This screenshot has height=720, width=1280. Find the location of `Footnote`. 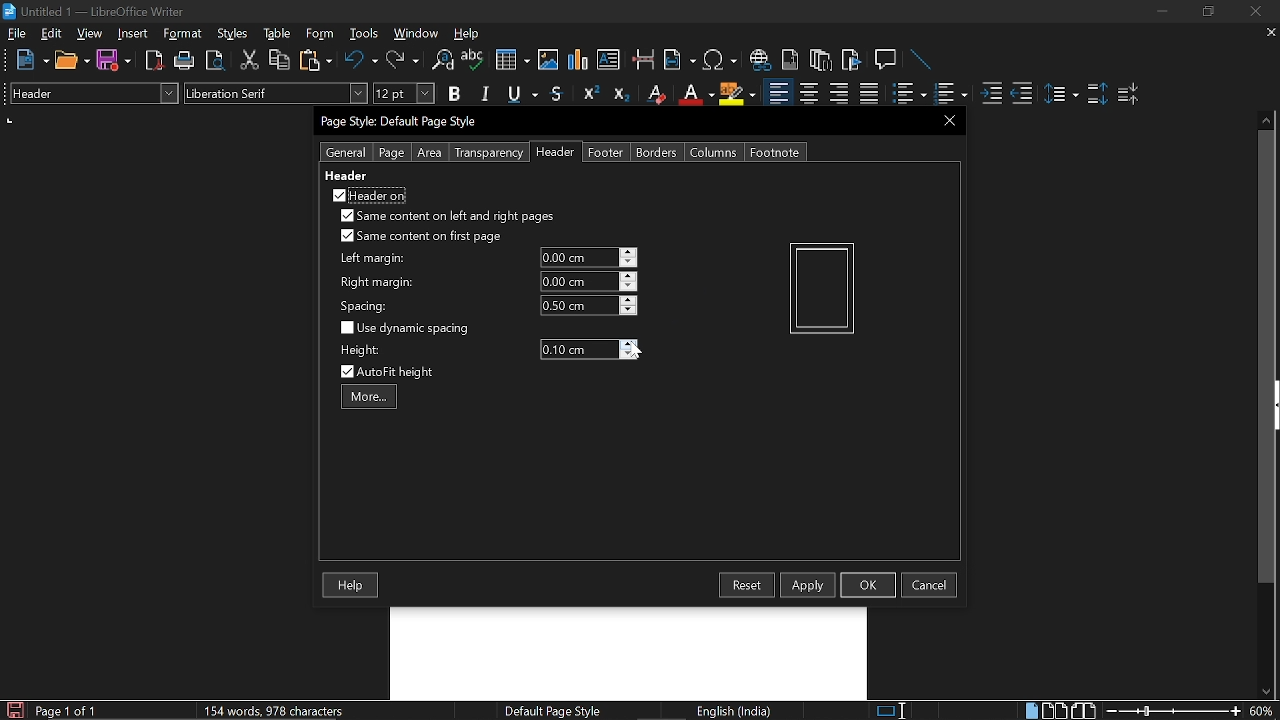

Footnote is located at coordinates (774, 152).